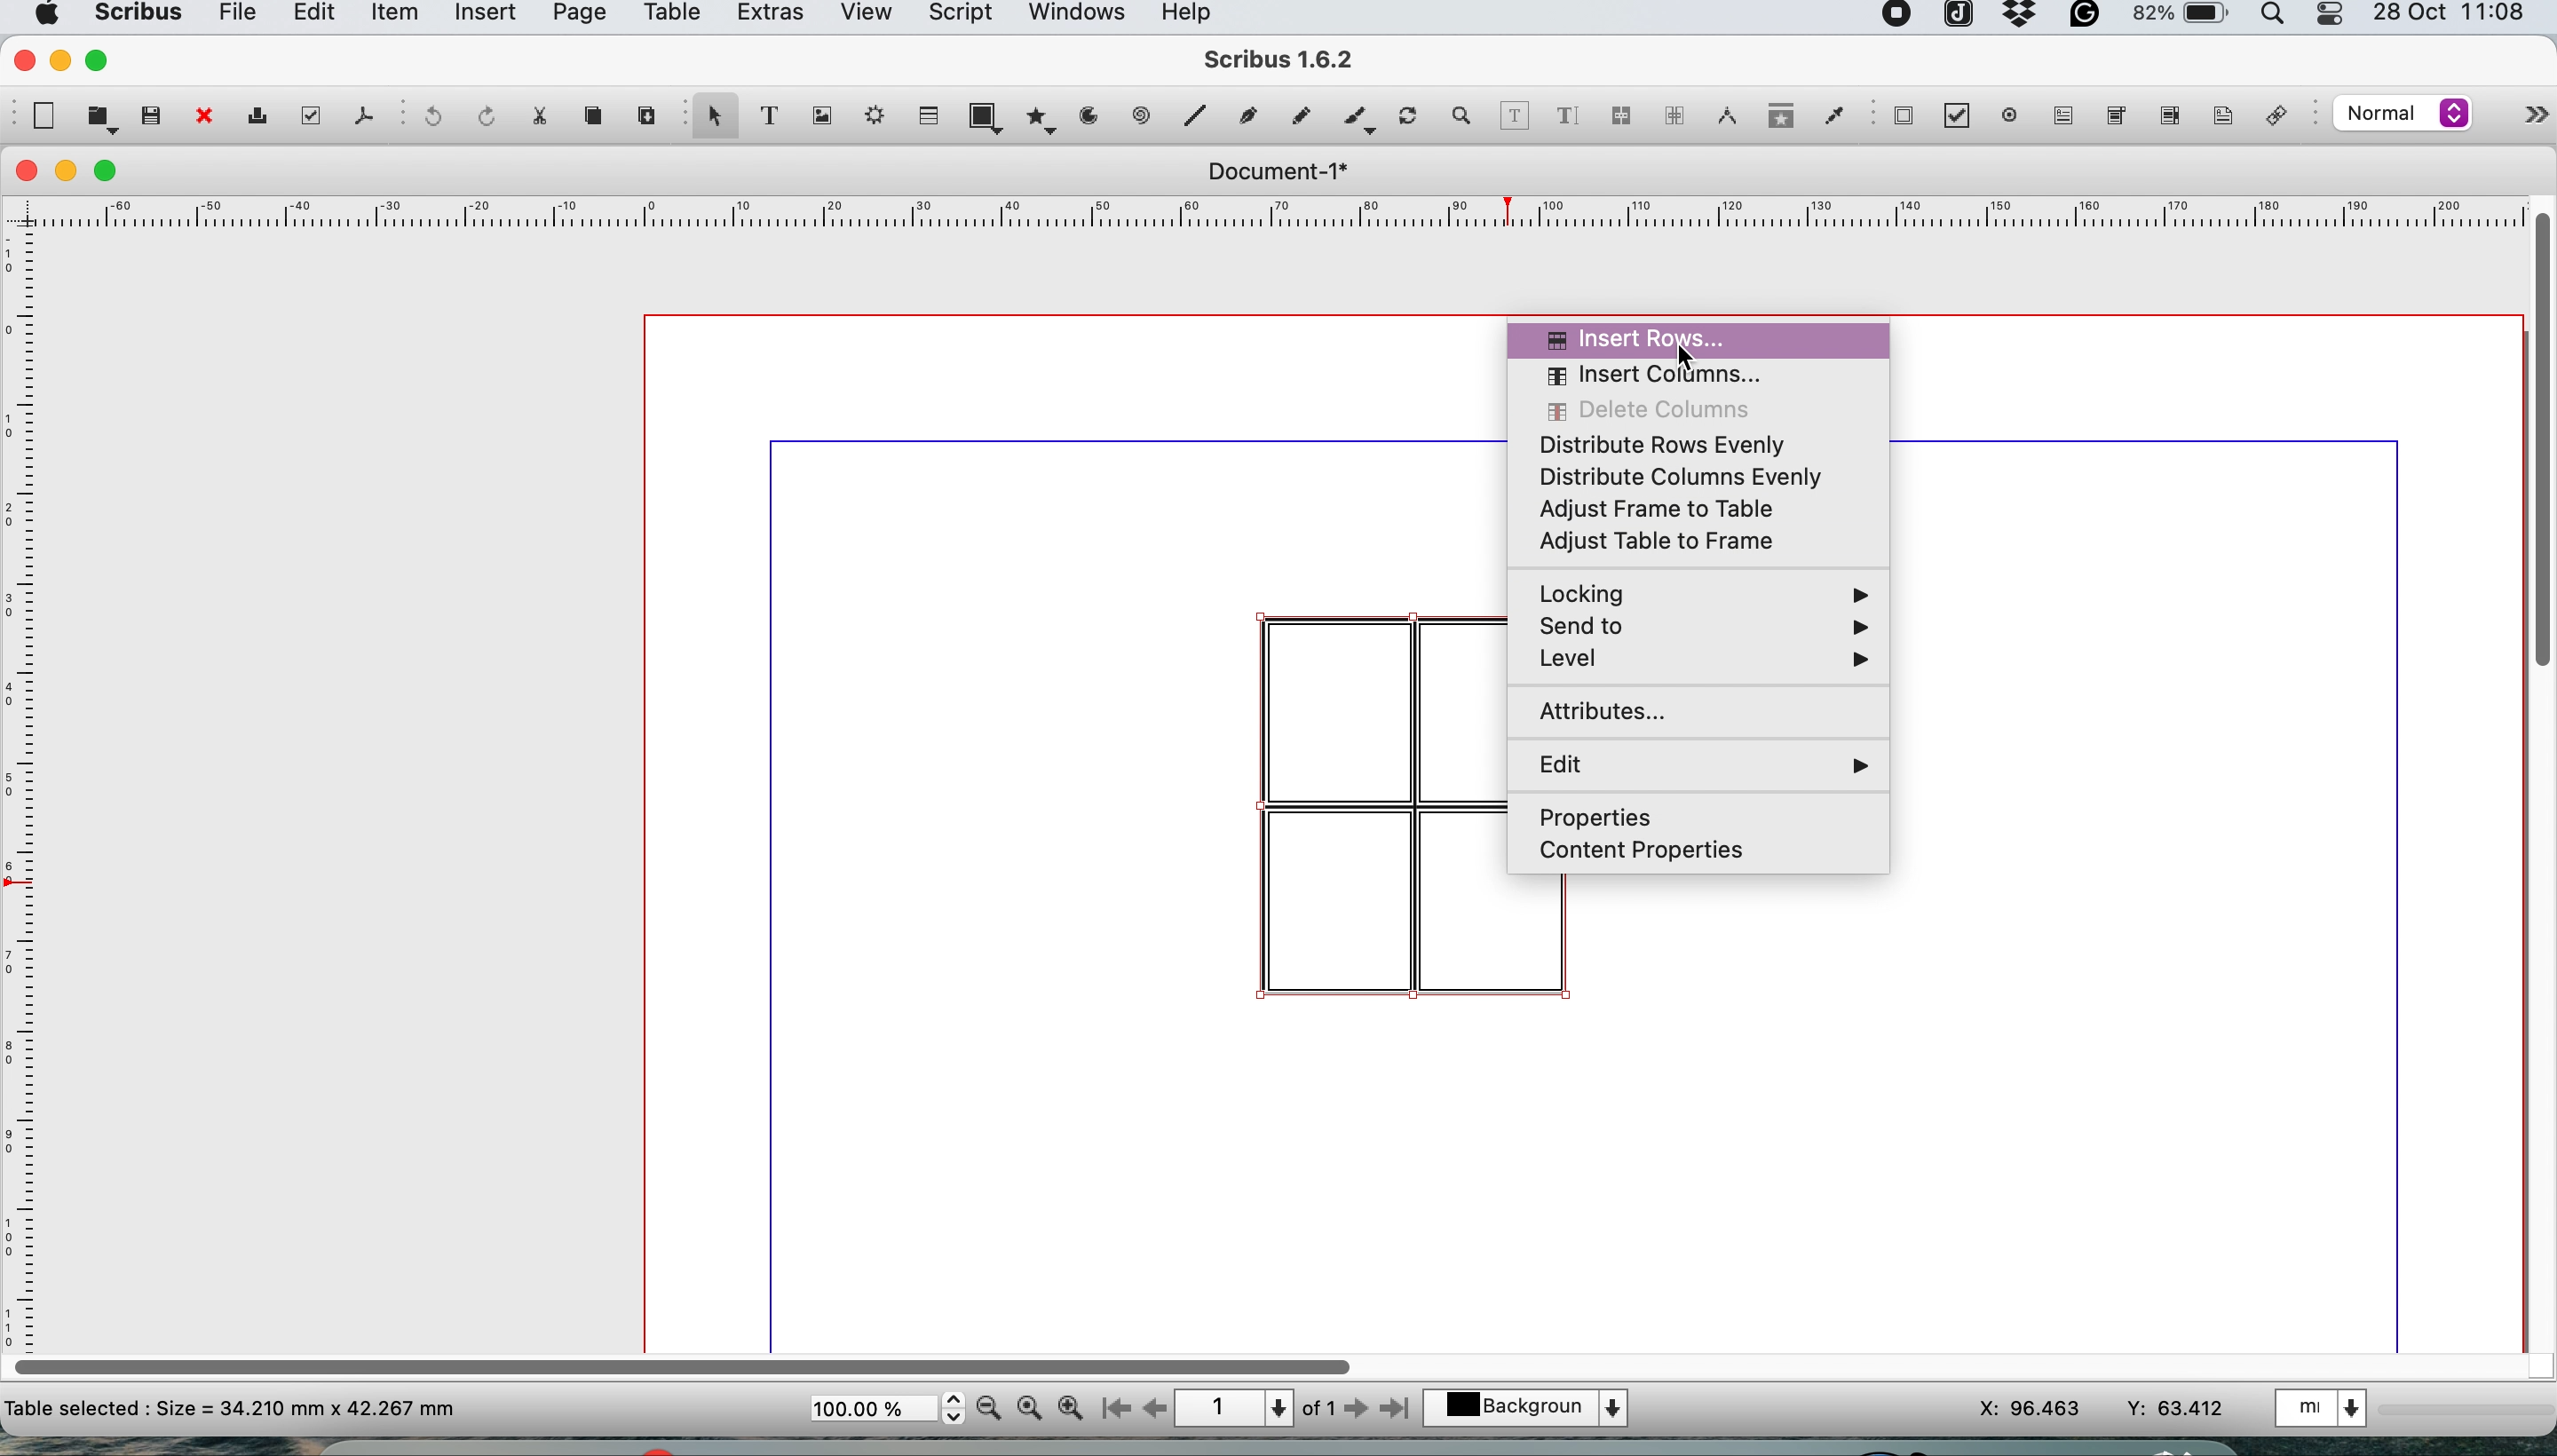  Describe the element at coordinates (43, 15) in the screenshot. I see `system logo` at that location.